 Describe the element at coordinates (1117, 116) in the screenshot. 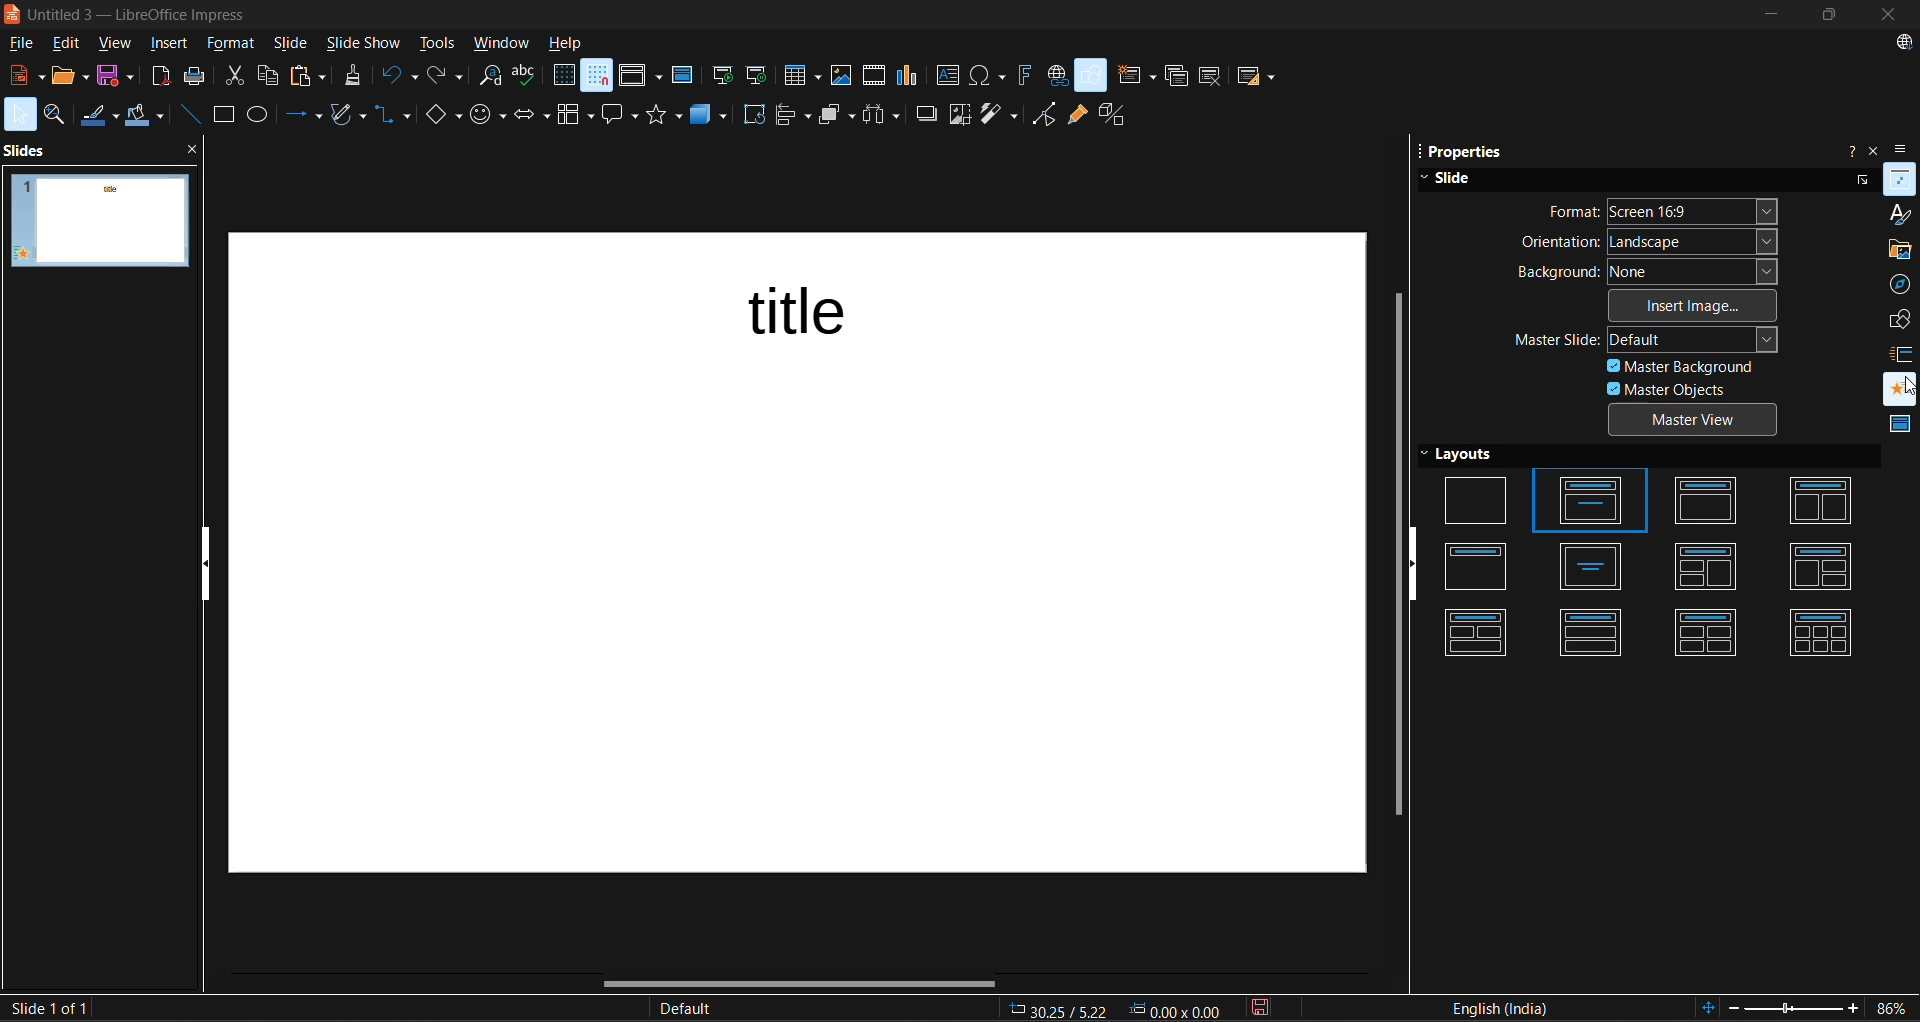

I see `toggle extrusion` at that location.